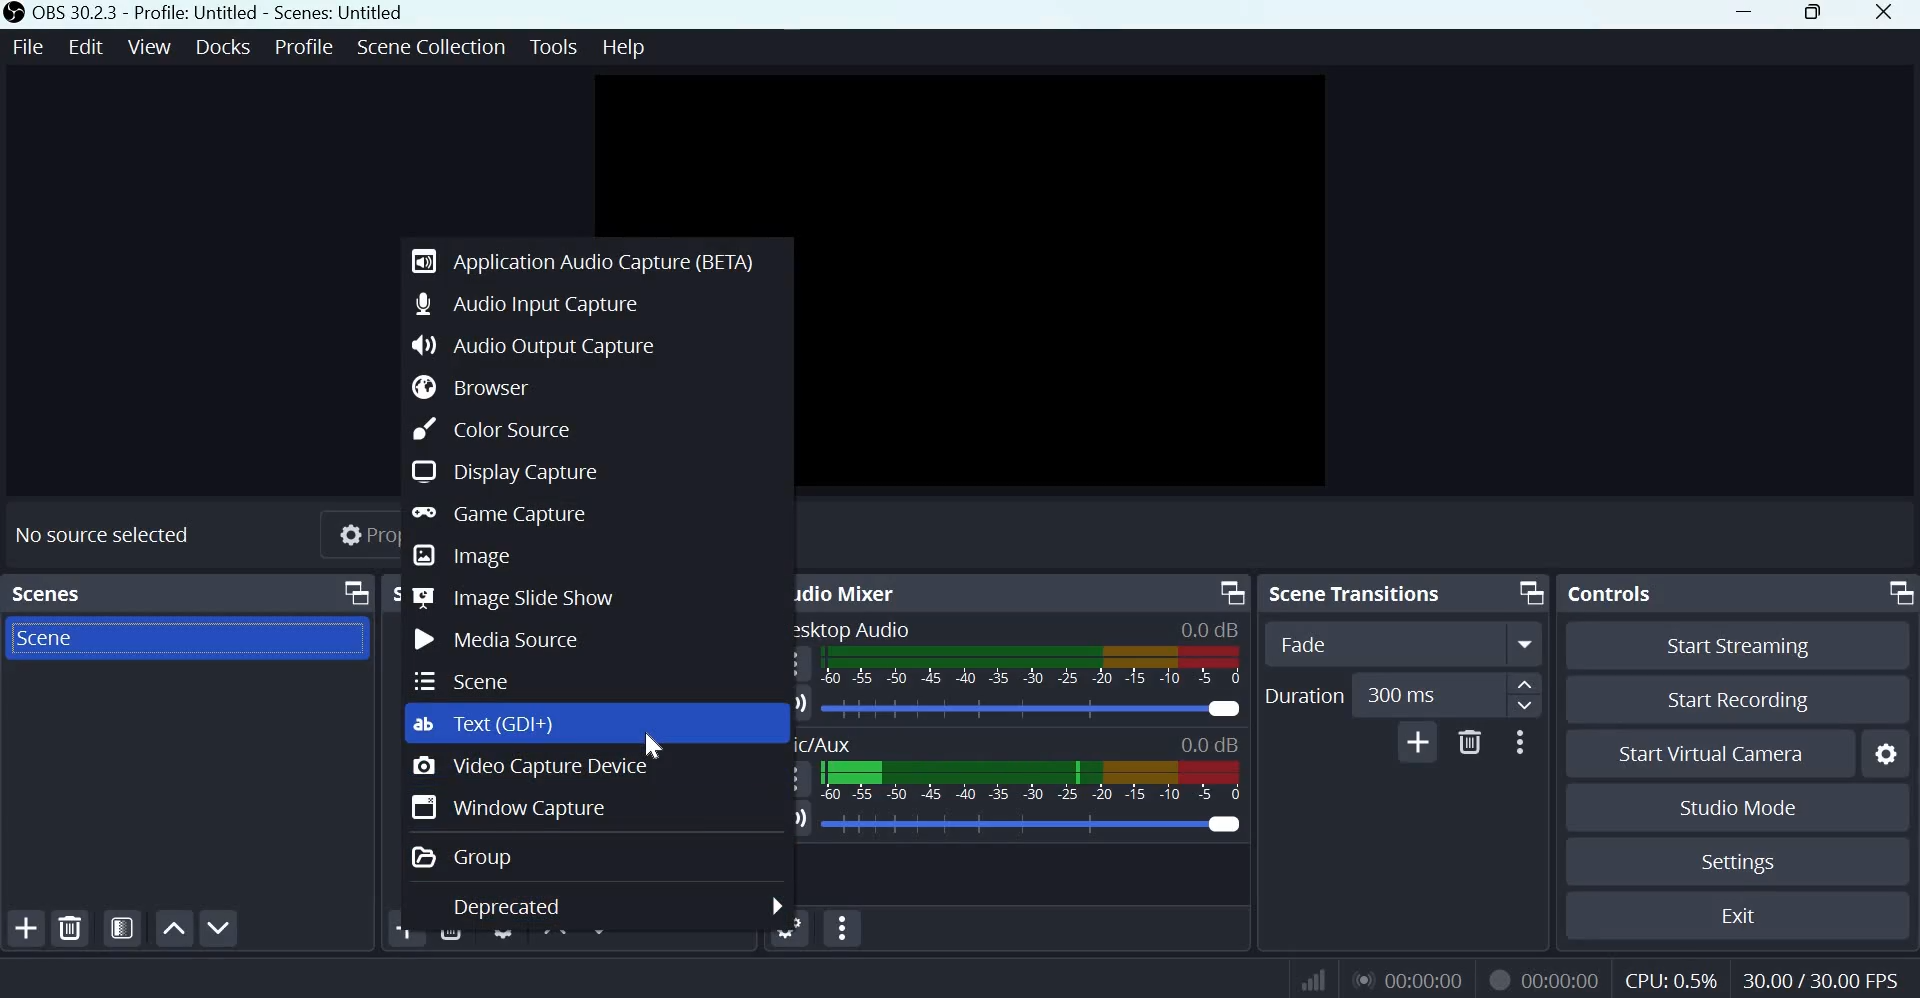 The width and height of the screenshot is (1920, 998). Describe the element at coordinates (87, 47) in the screenshot. I see `Edit` at that location.